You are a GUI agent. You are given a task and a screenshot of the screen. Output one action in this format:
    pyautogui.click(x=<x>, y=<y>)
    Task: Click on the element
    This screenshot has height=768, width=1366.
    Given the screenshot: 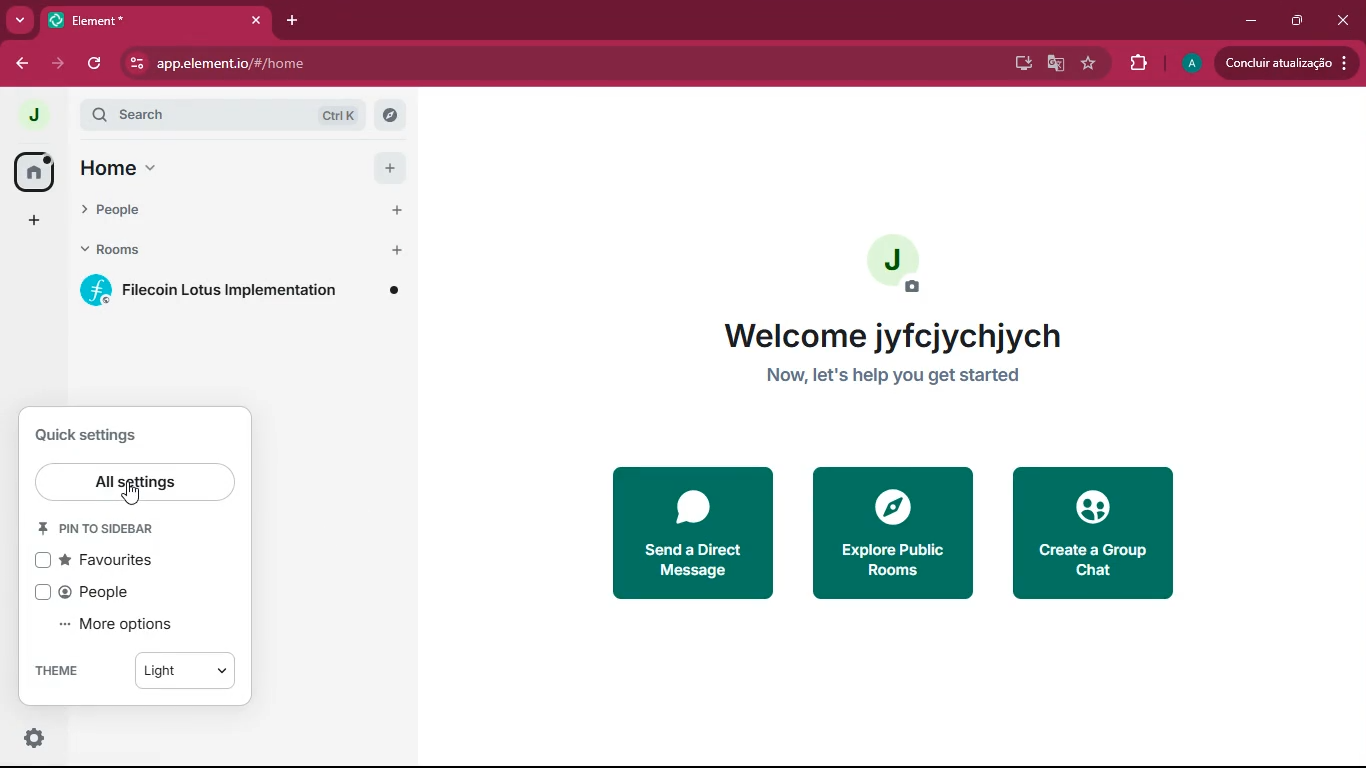 What is the action you would take?
    pyautogui.click(x=159, y=19)
    